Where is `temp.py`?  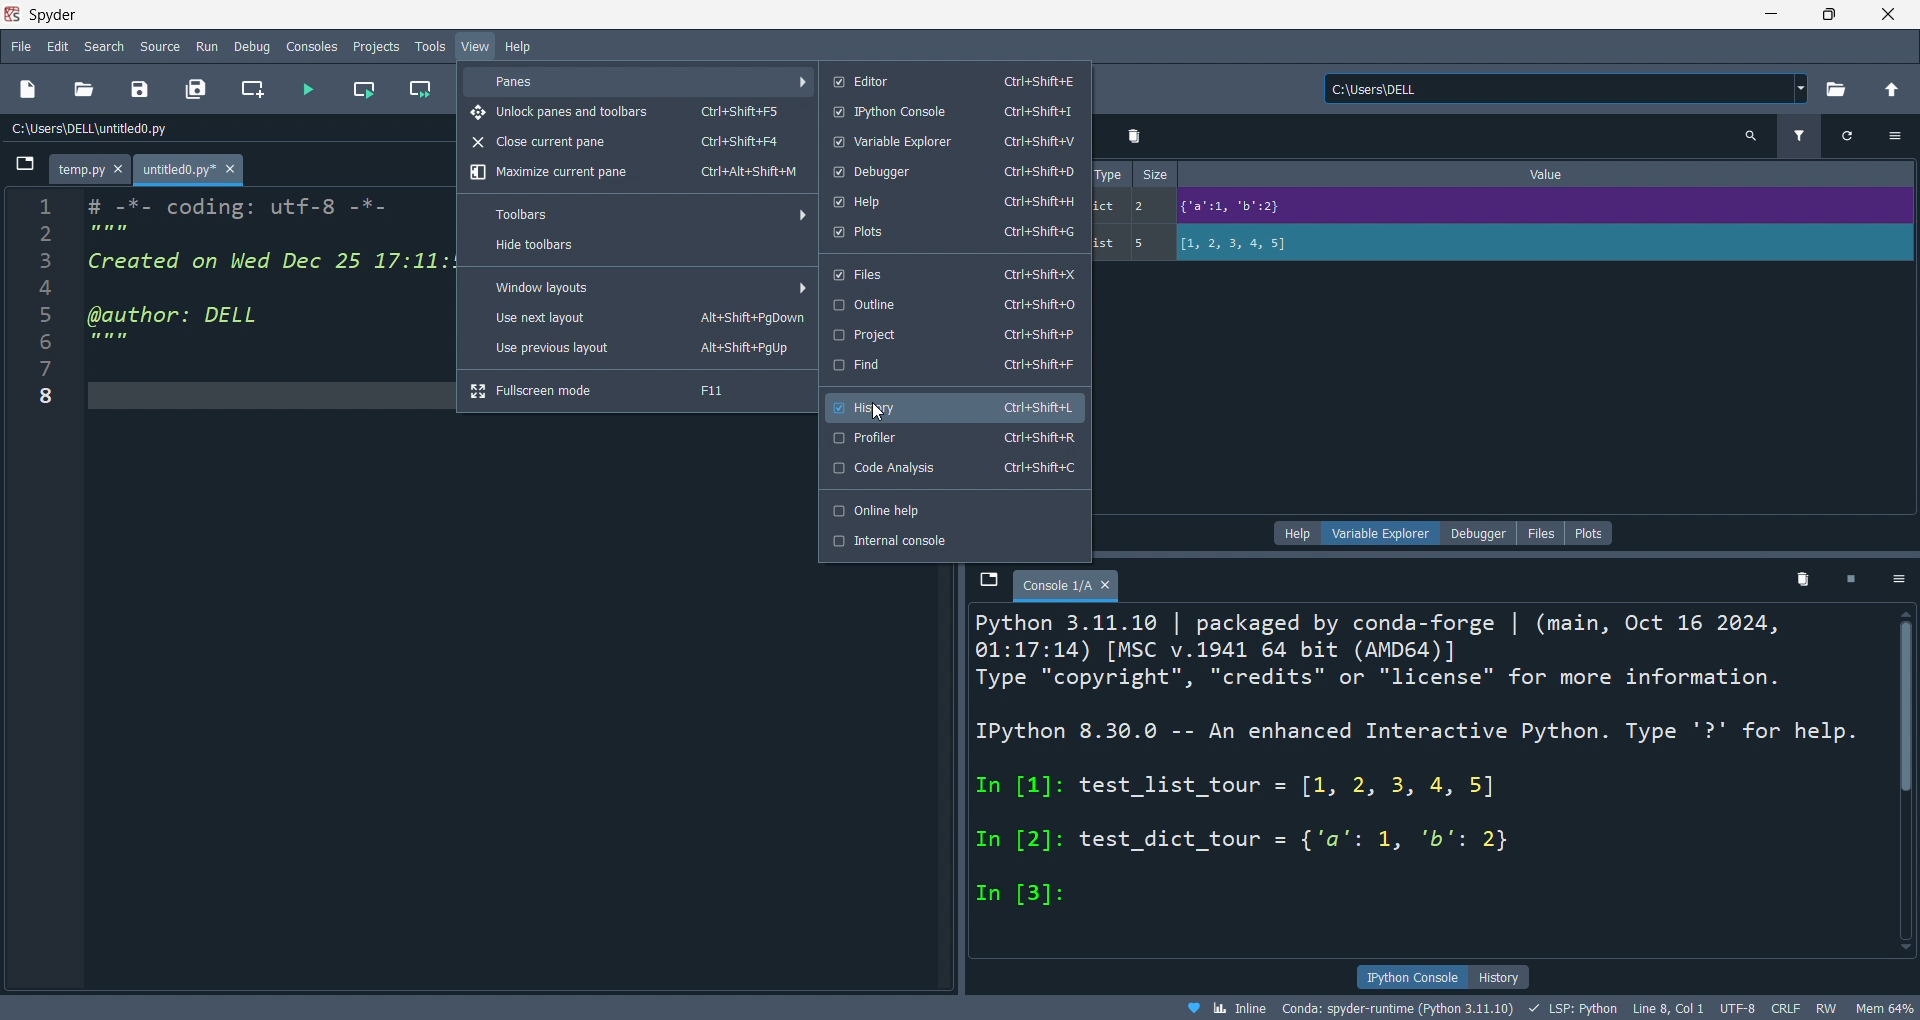
temp.py is located at coordinates (93, 171).